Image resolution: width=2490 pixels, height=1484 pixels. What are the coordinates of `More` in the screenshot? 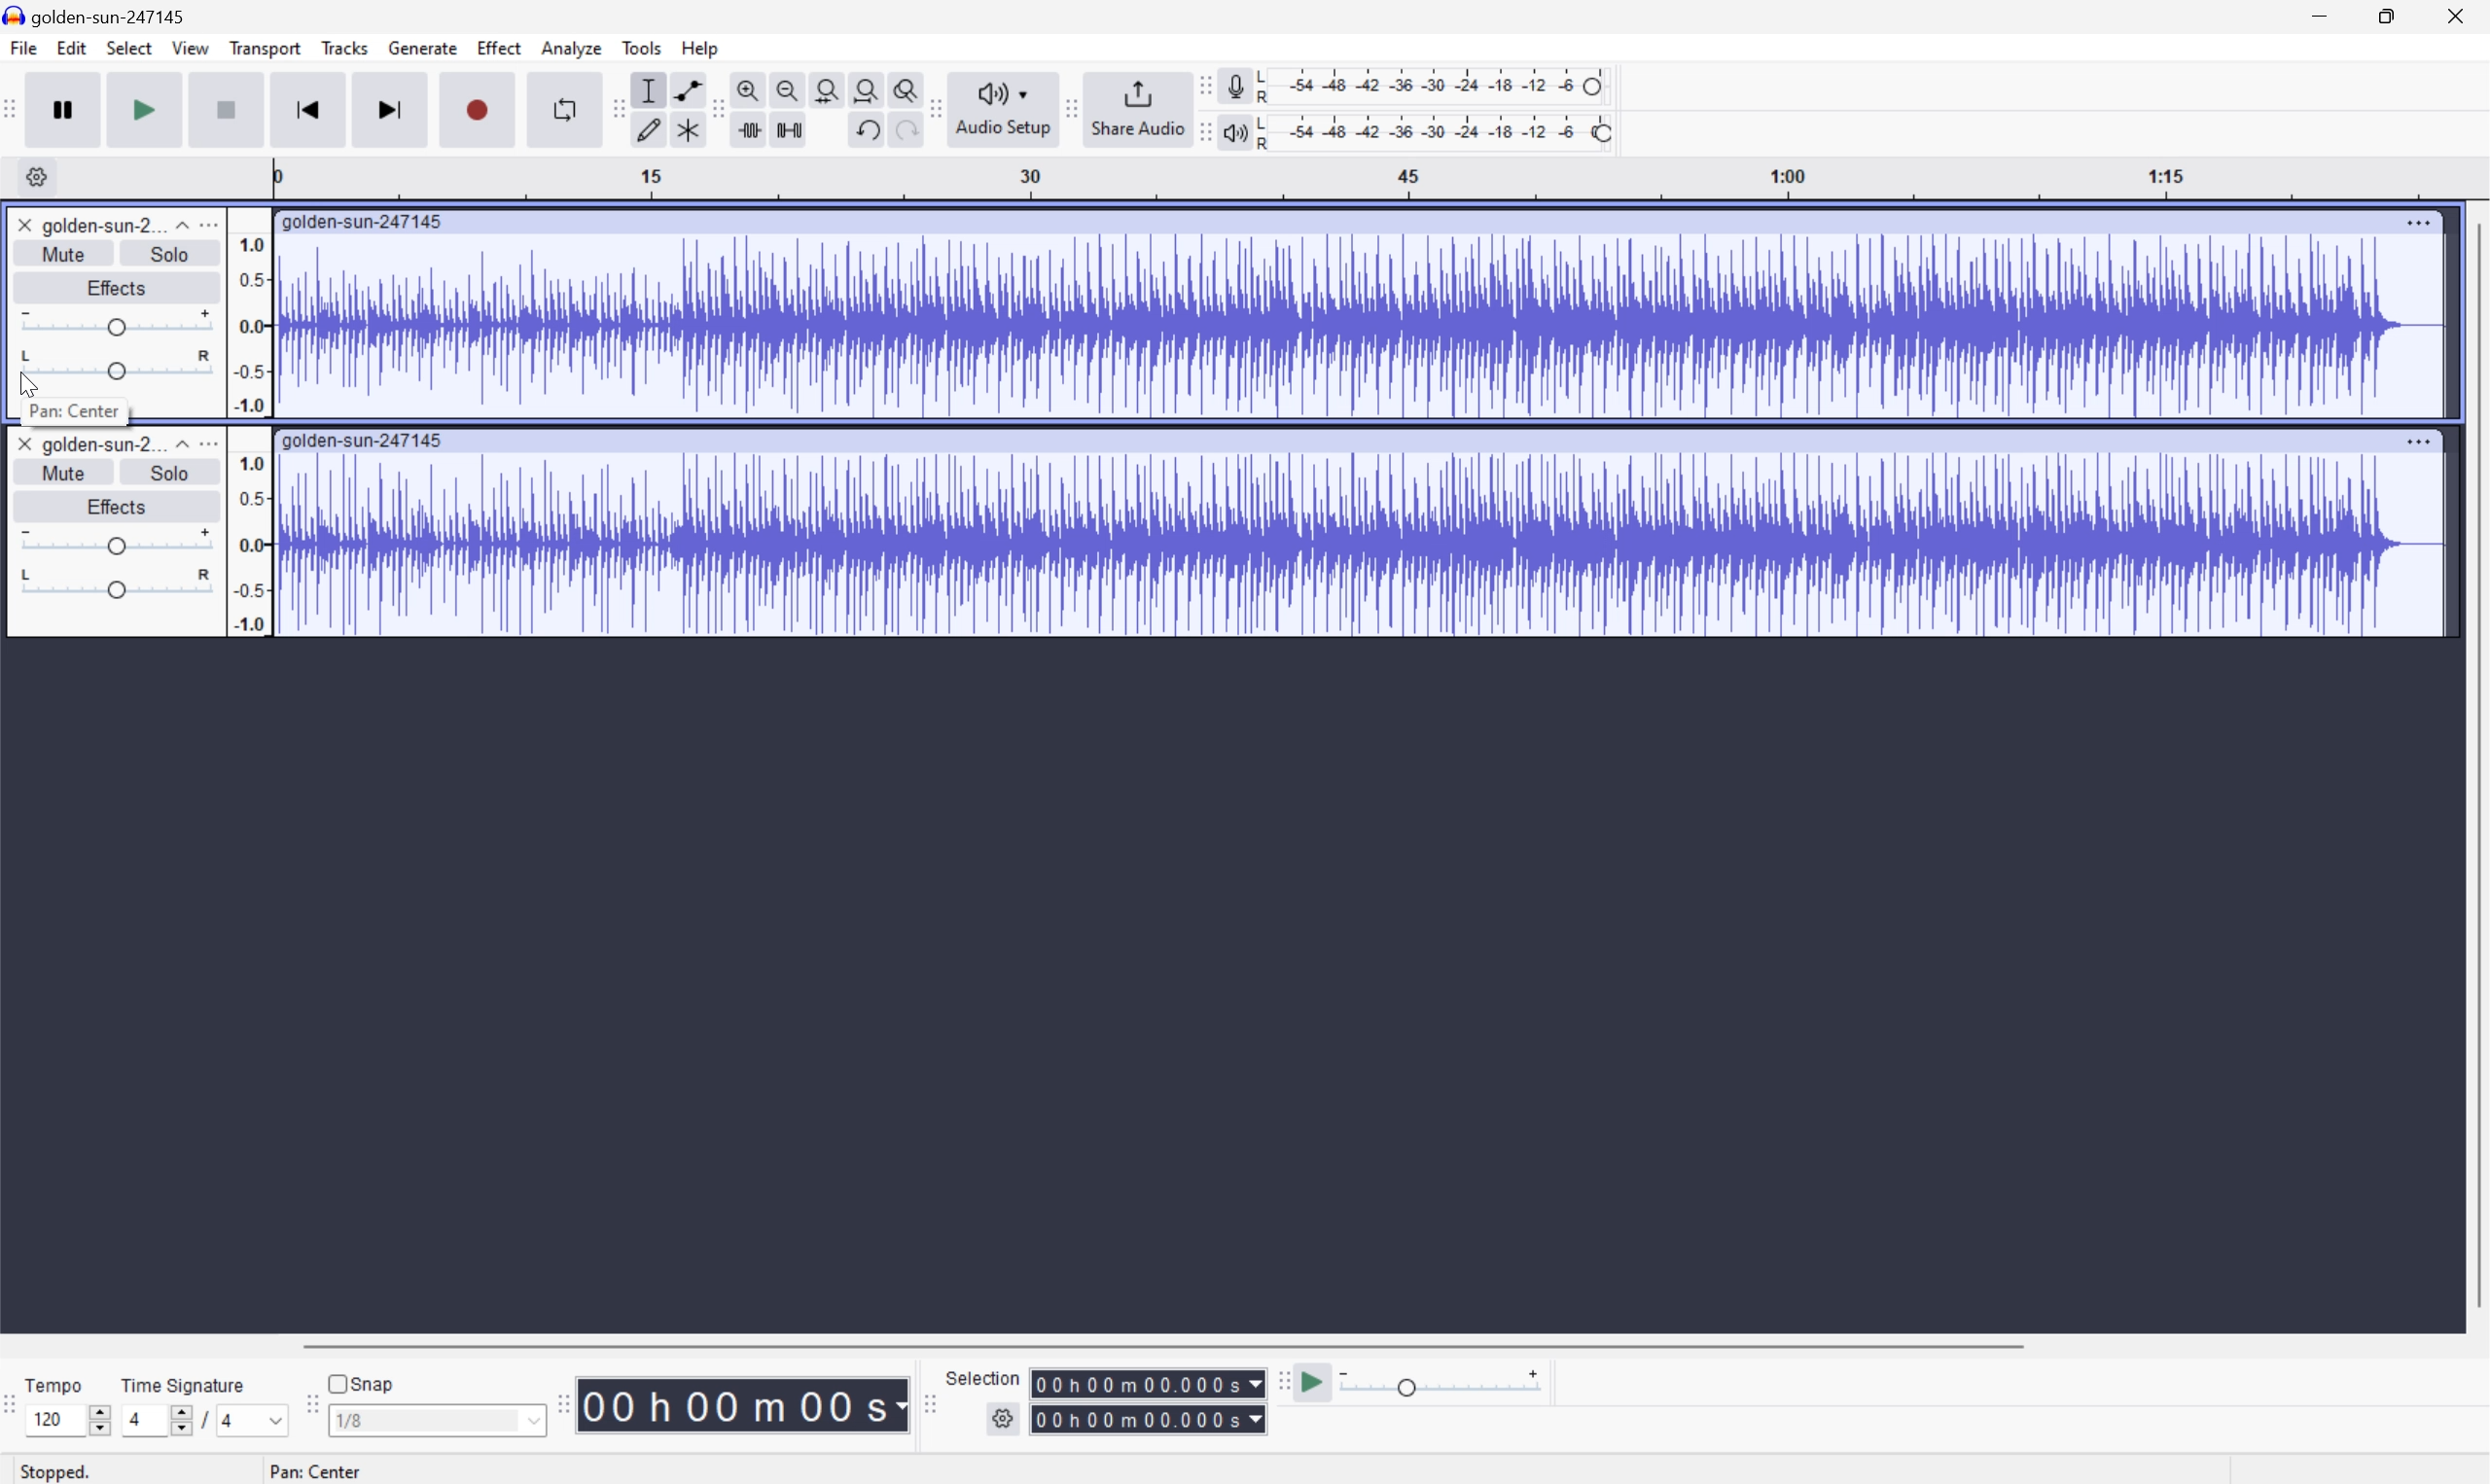 It's located at (2419, 223).